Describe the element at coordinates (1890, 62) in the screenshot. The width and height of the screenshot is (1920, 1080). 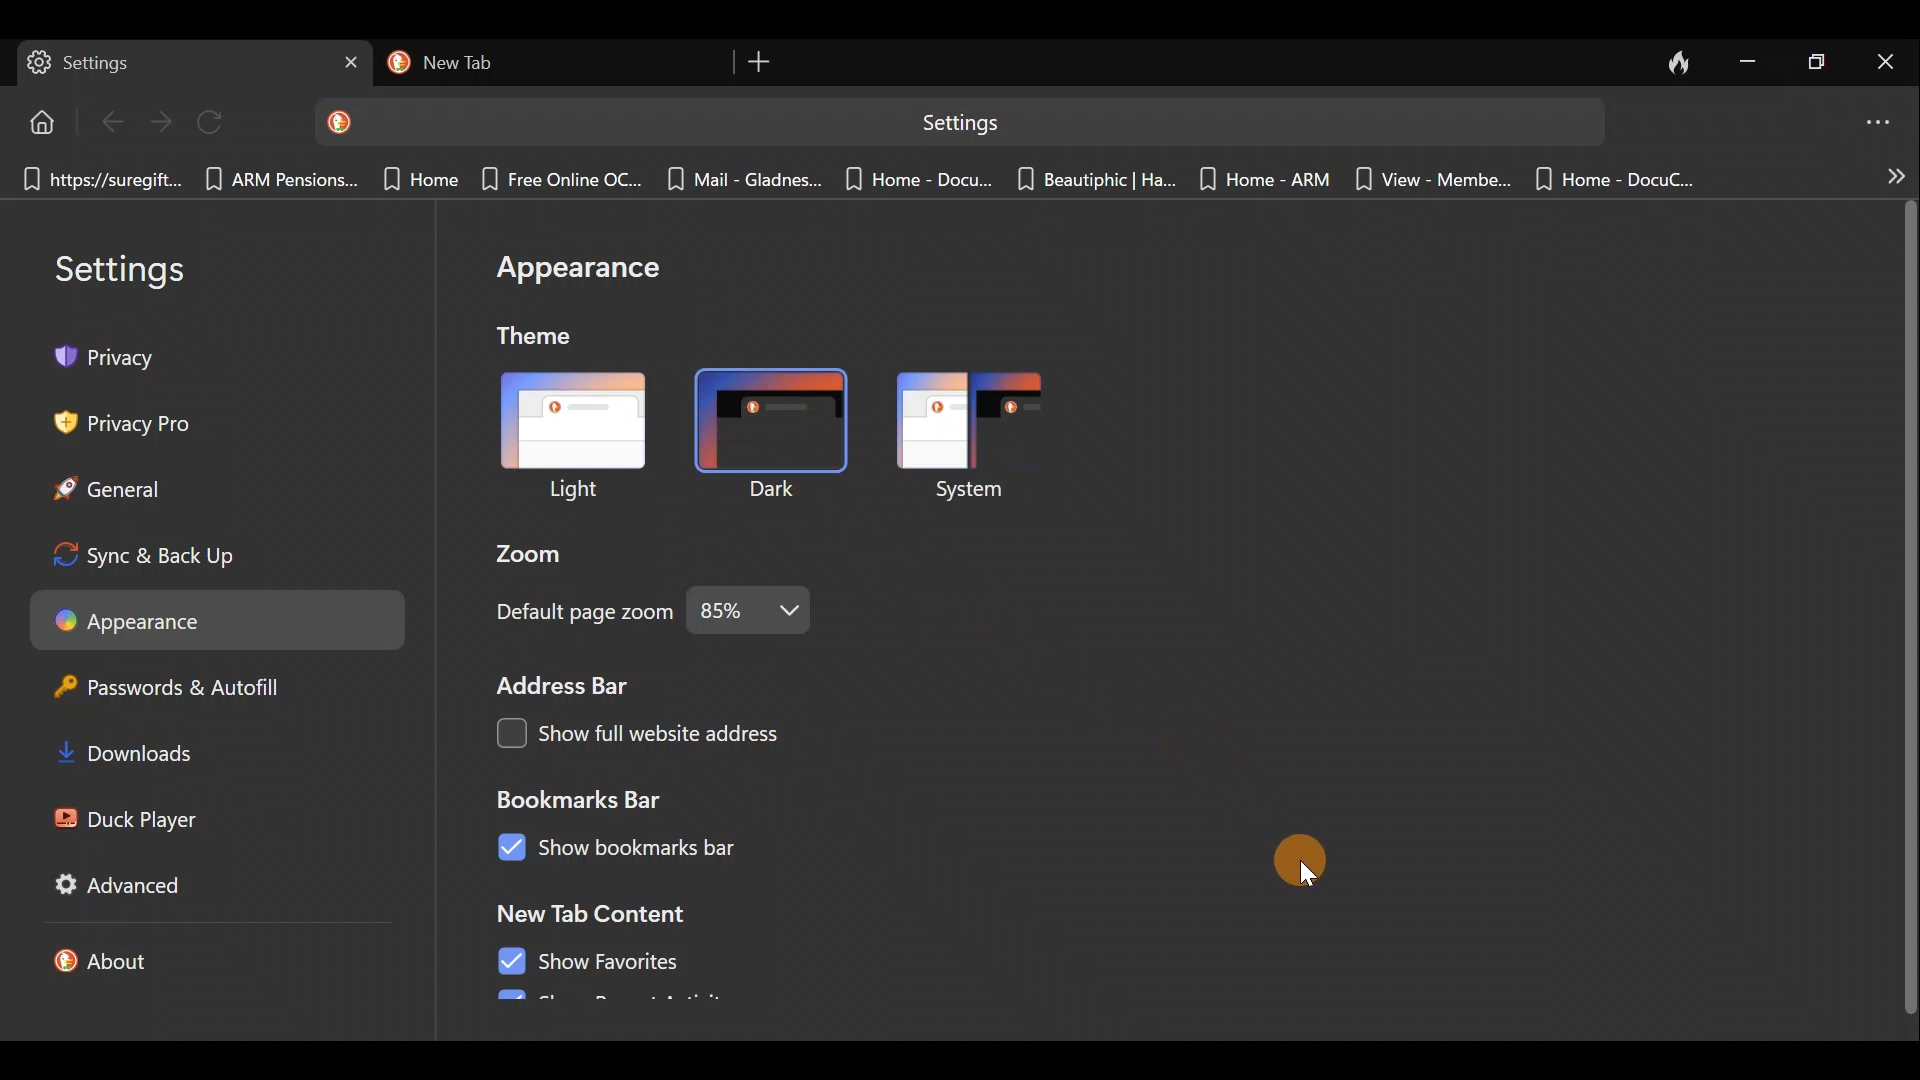
I see `close` at that location.